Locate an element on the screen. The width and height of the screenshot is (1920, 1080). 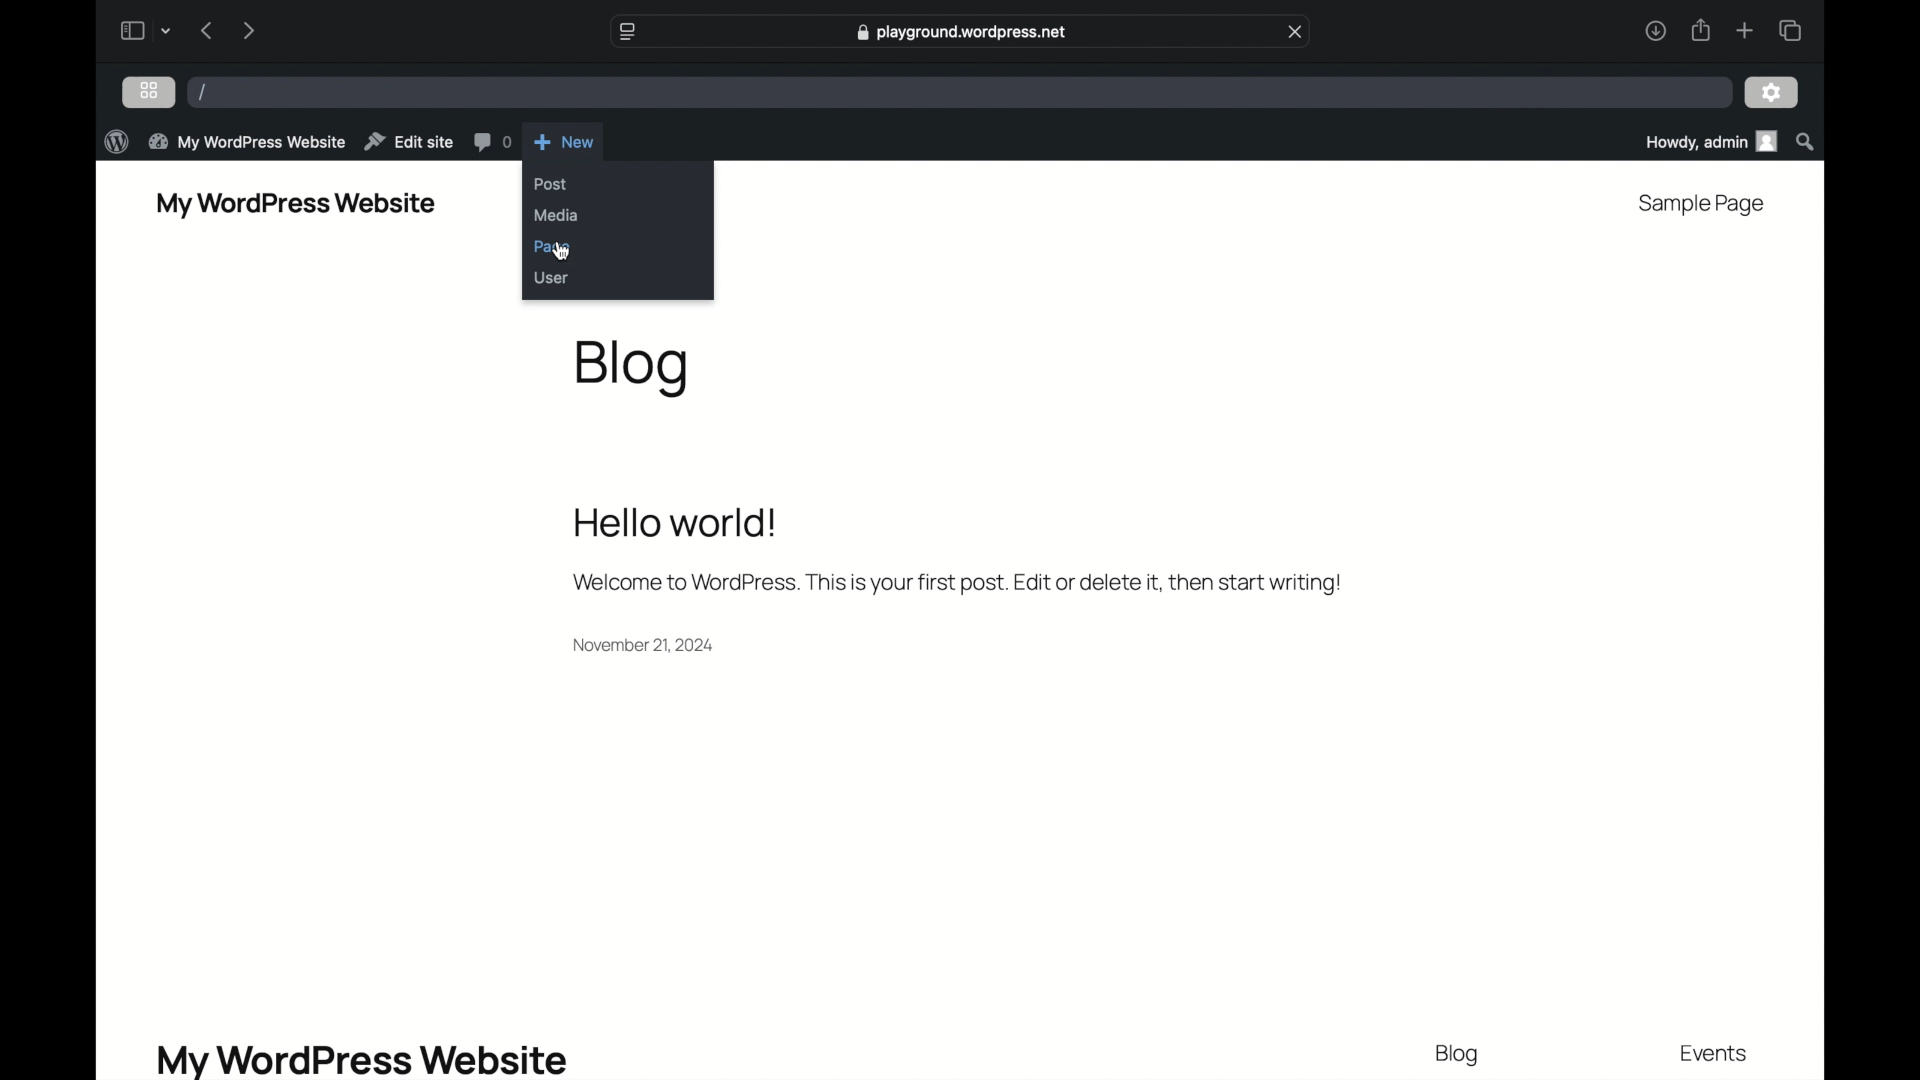
sidebar is located at coordinates (131, 30).